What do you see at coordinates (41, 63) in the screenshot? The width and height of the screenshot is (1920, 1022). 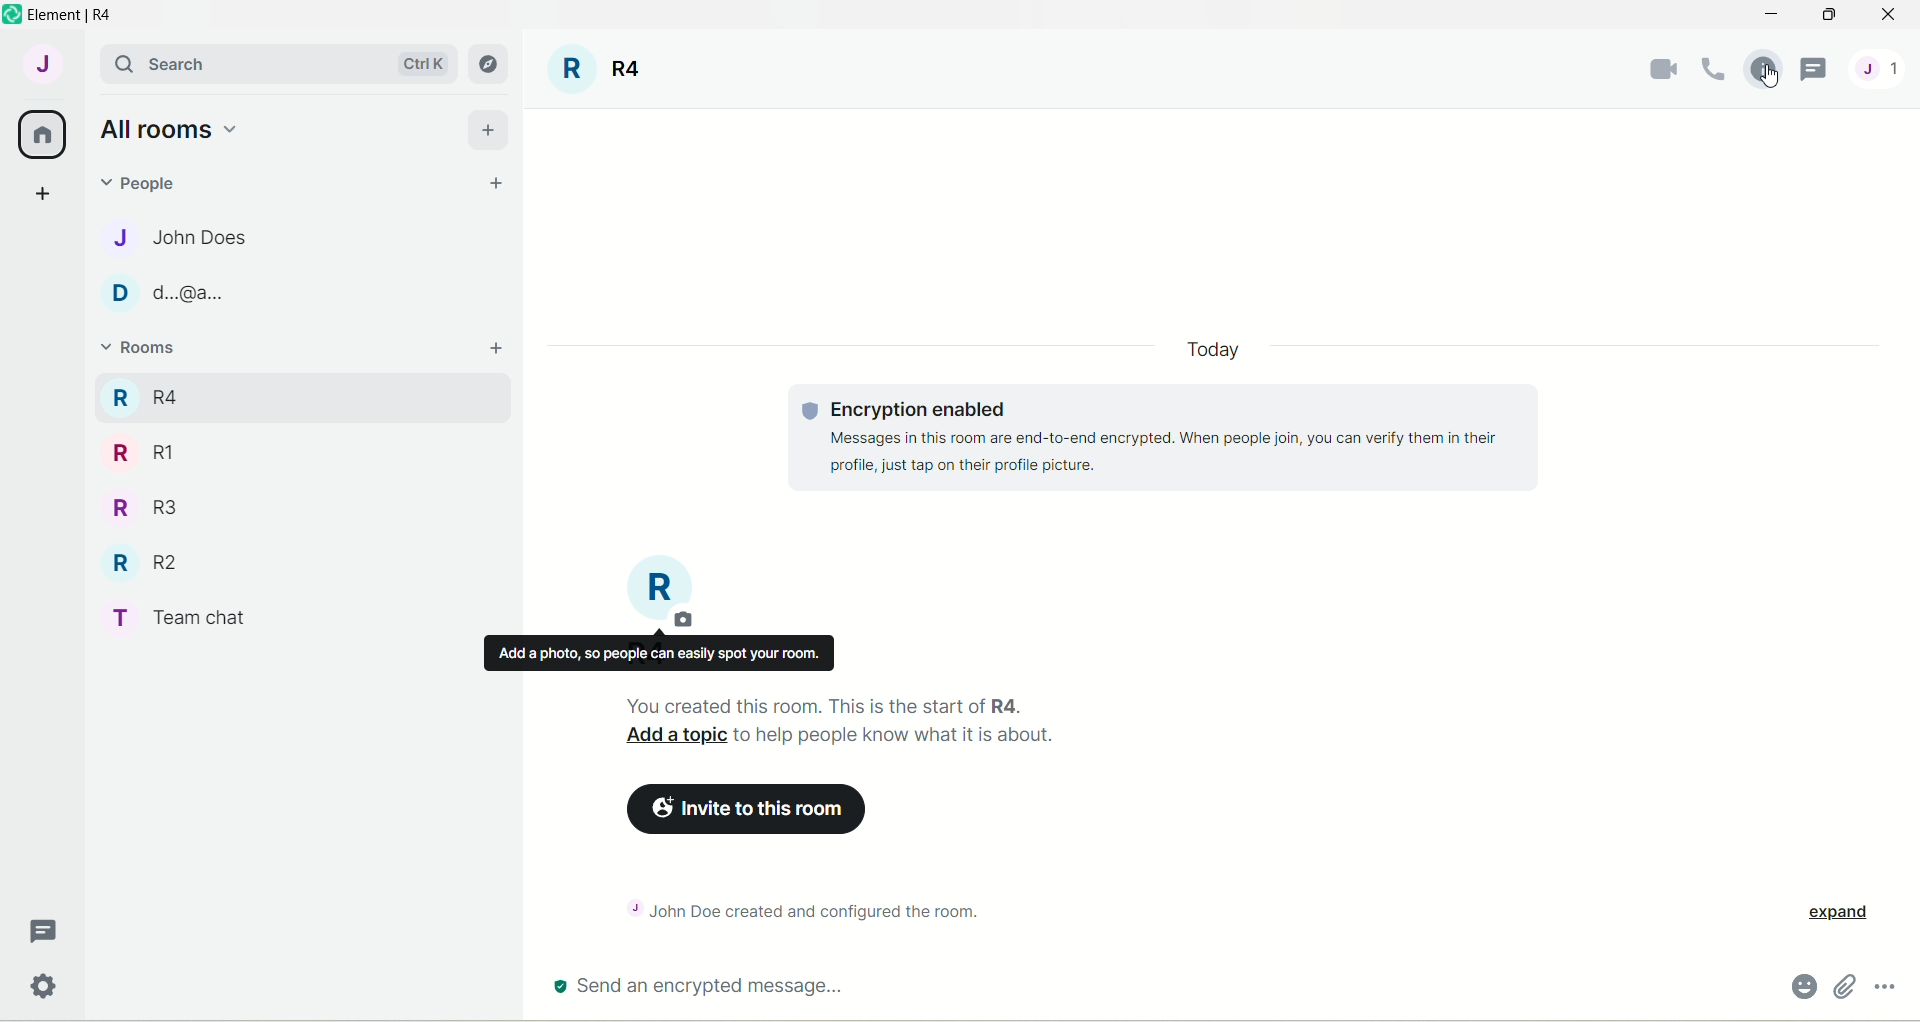 I see `account` at bounding box center [41, 63].